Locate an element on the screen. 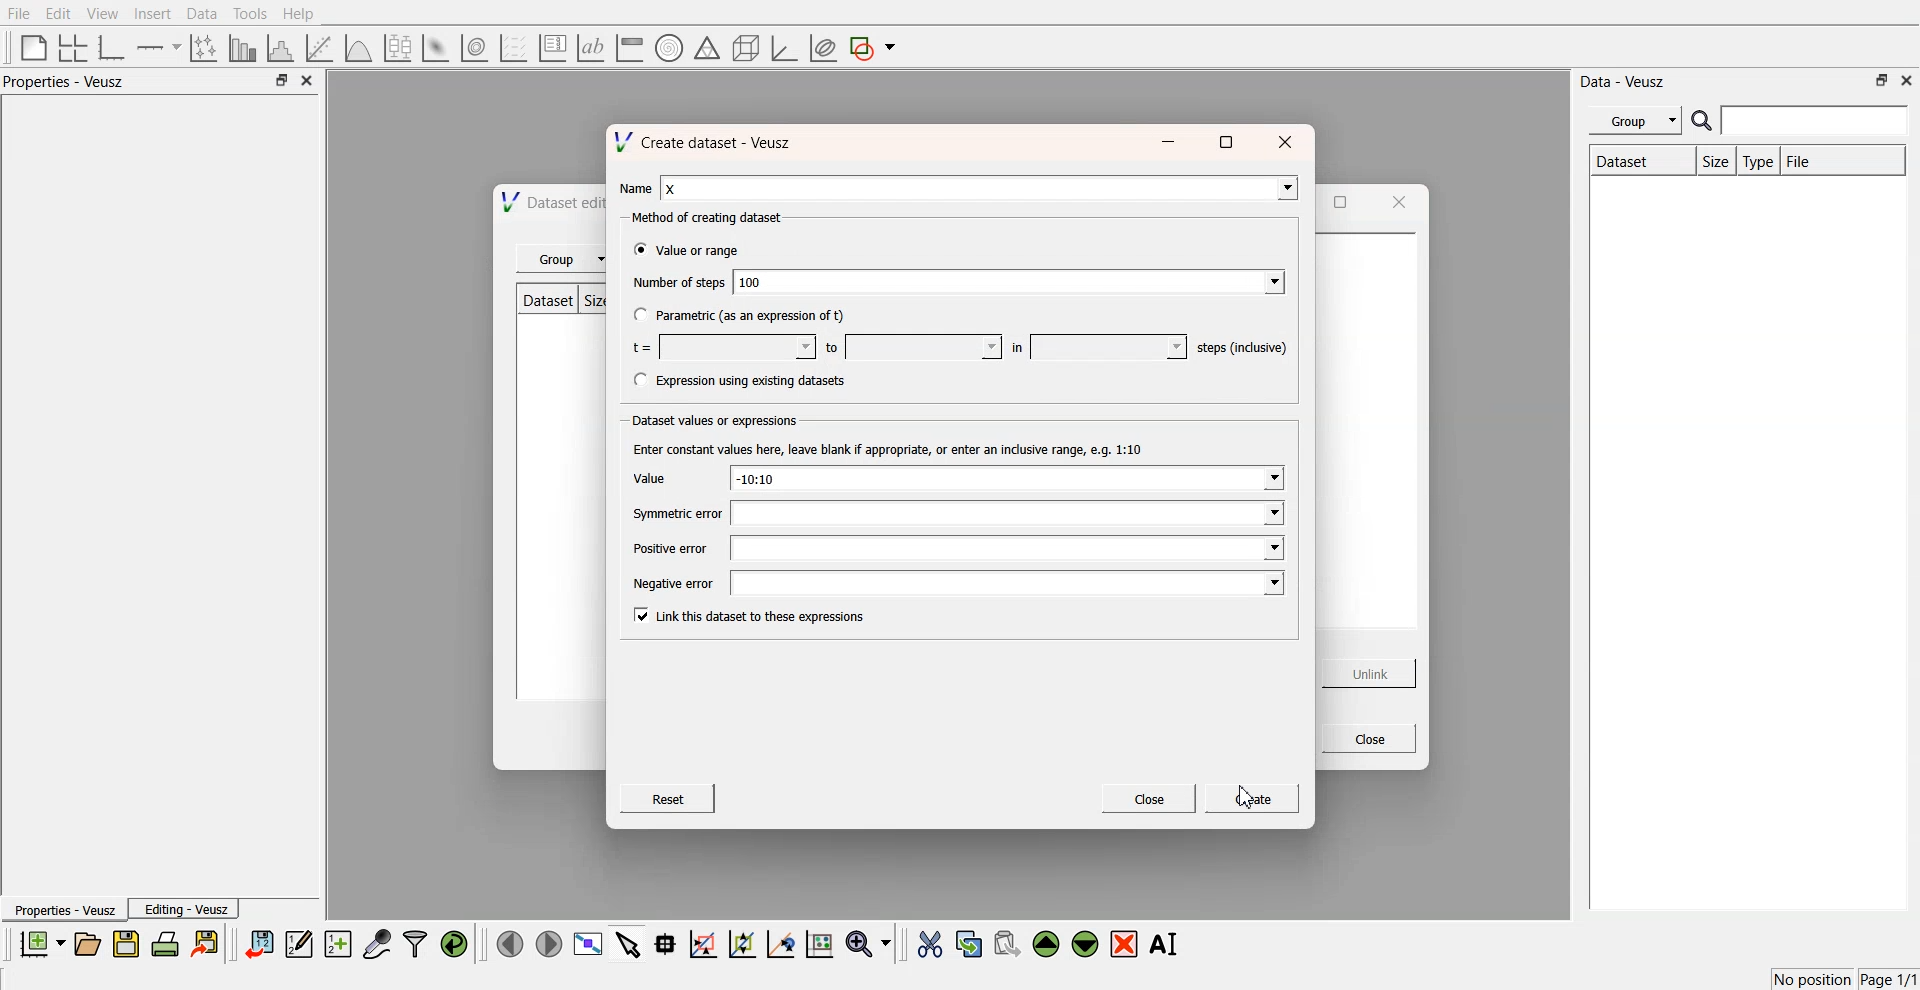 The height and width of the screenshot is (990, 1920). Data is located at coordinates (201, 14).